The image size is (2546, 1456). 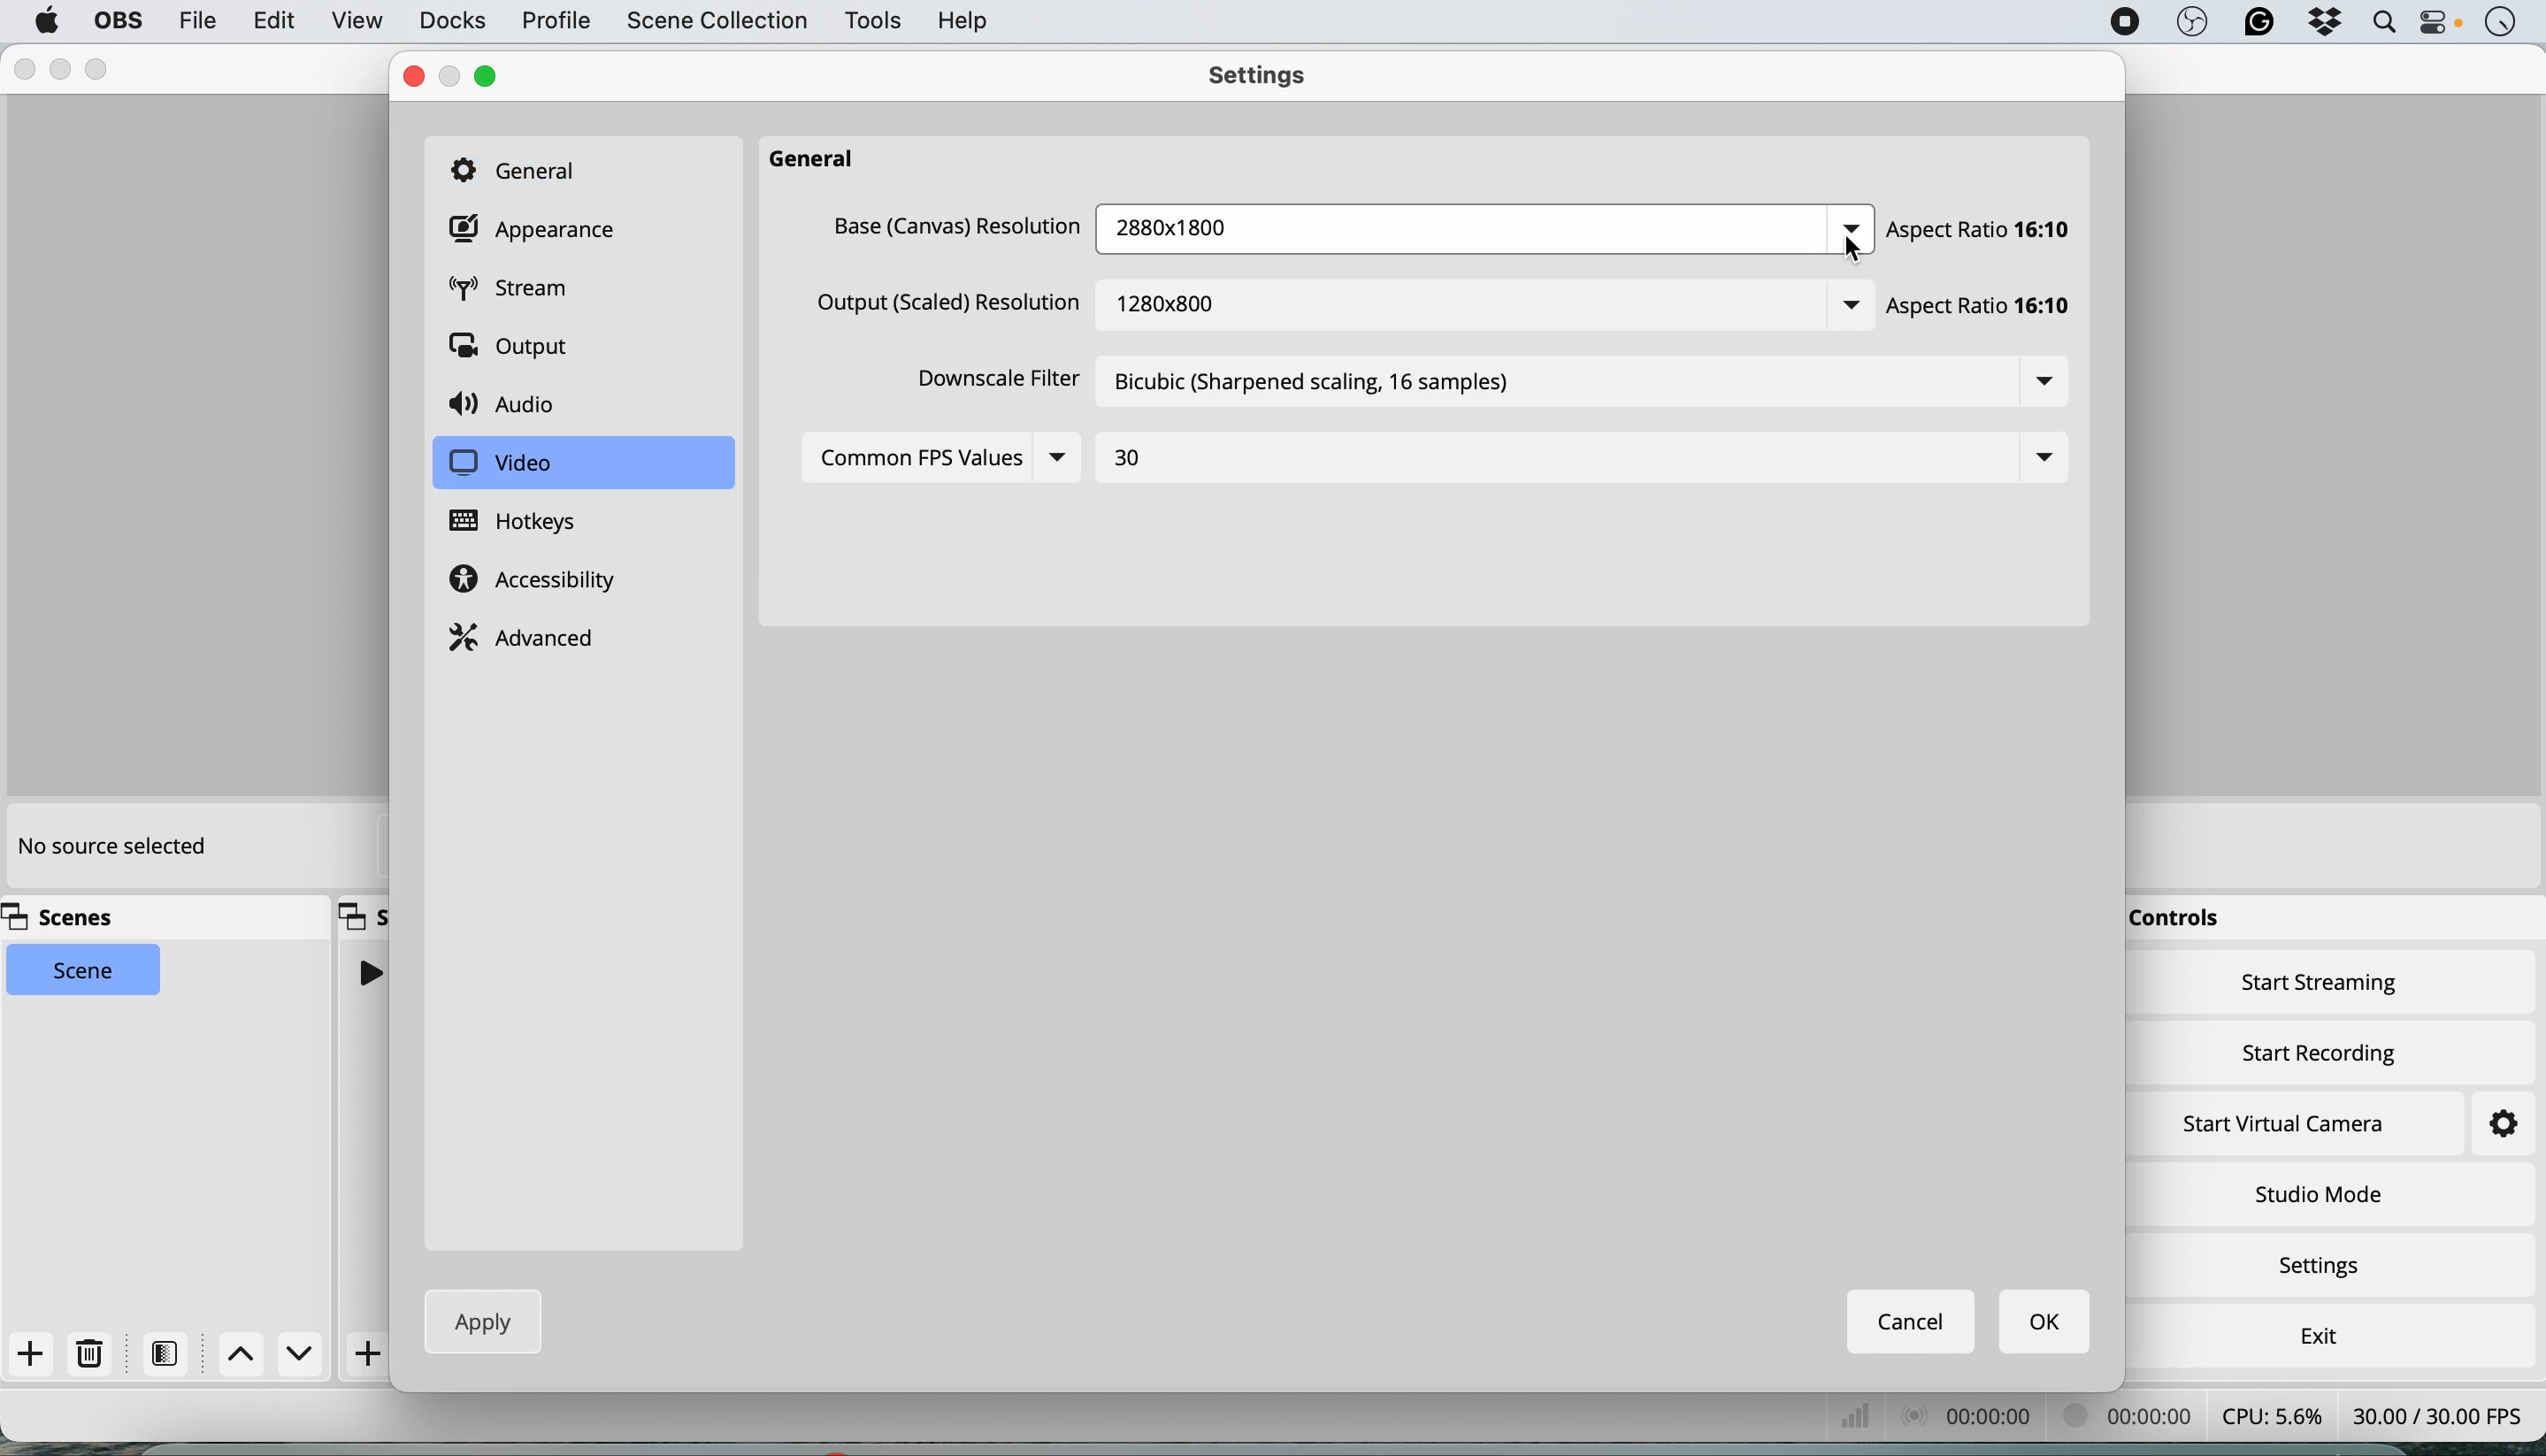 I want to click on general, so click(x=822, y=160).